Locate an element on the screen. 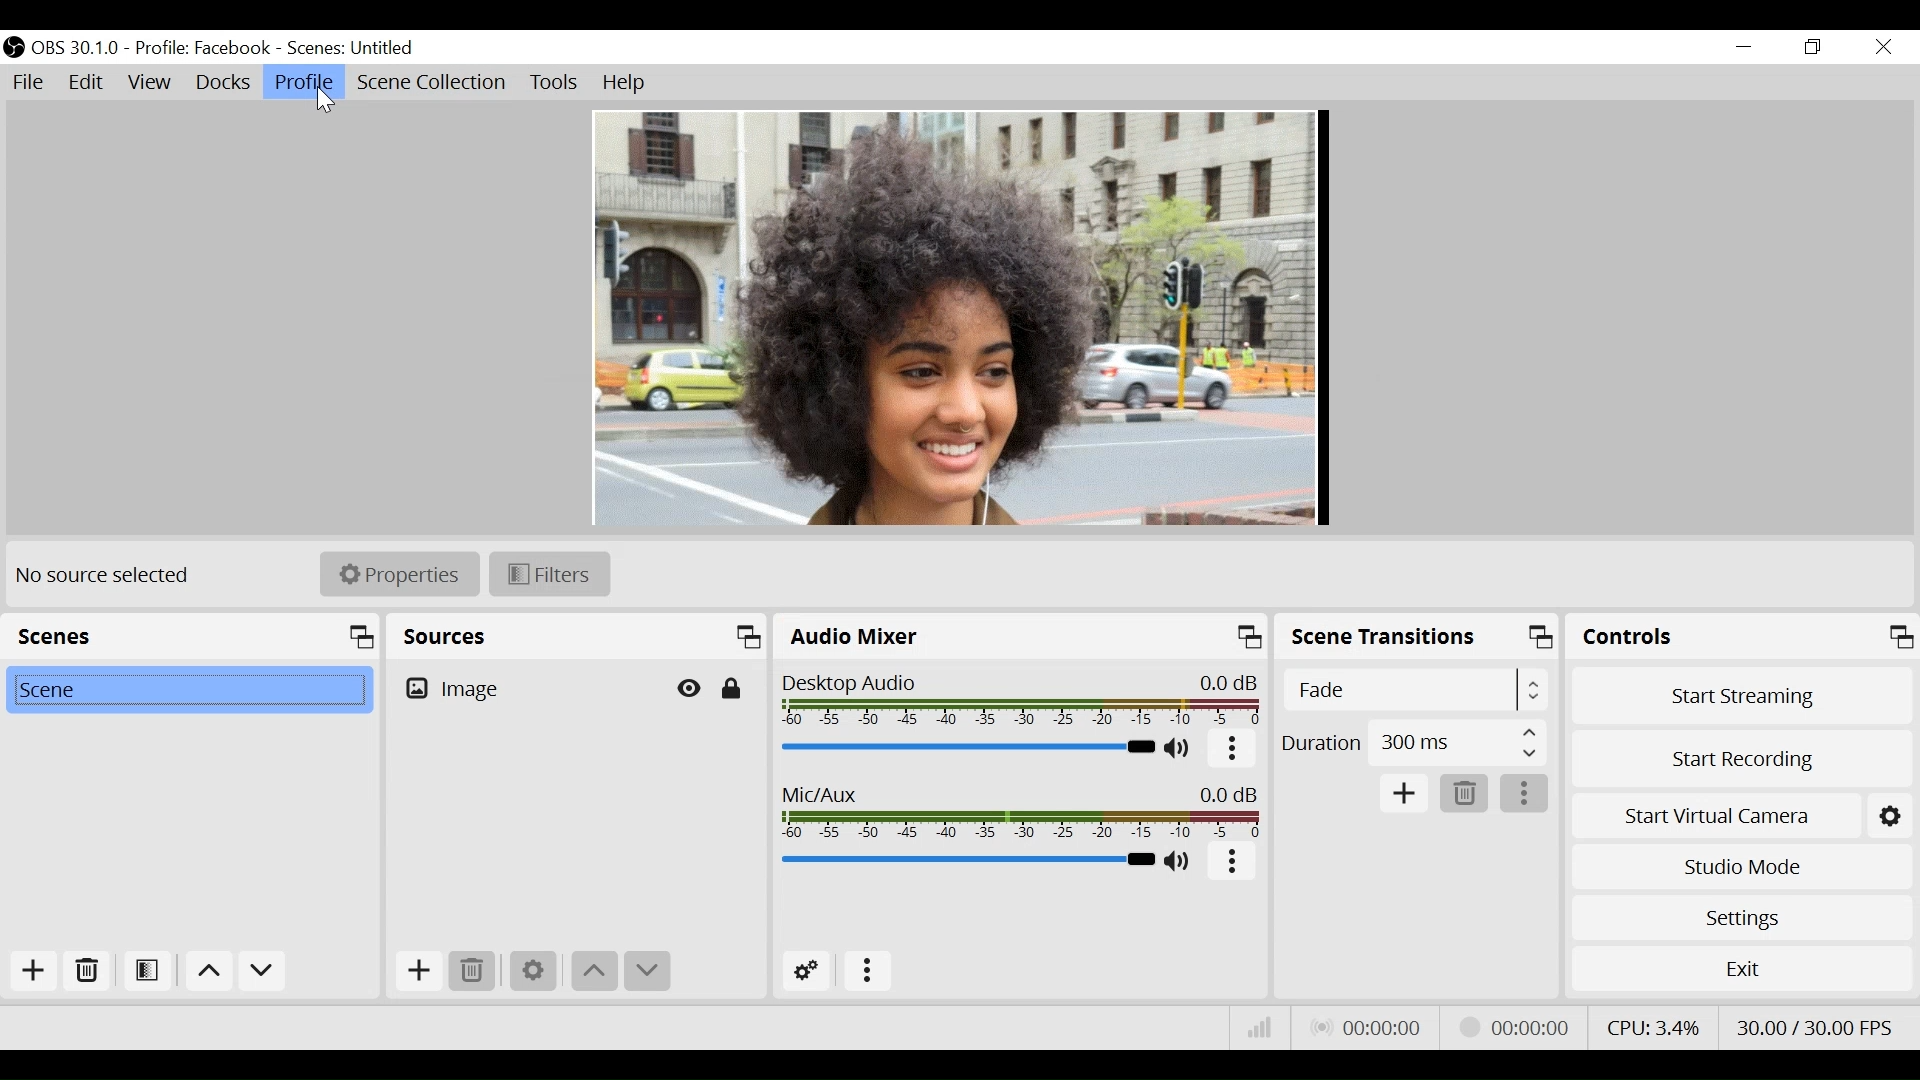 The image size is (1920, 1080). View is located at coordinates (152, 83).